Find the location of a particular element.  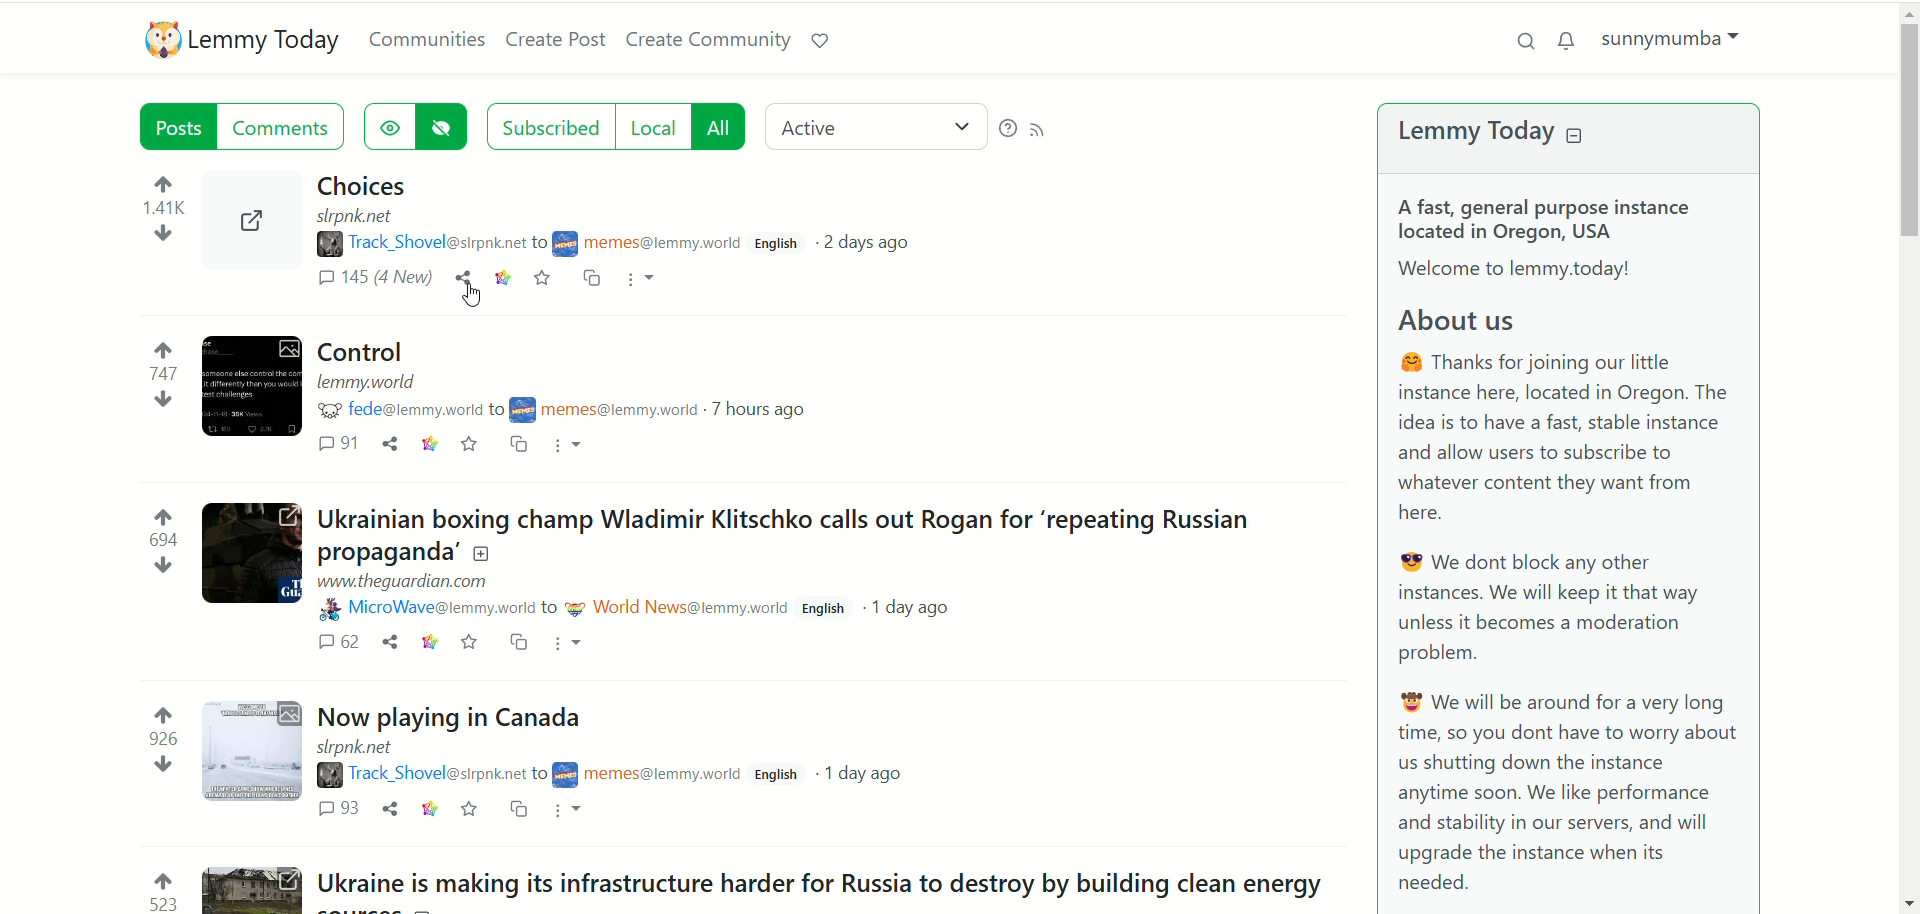

more is located at coordinates (641, 283).